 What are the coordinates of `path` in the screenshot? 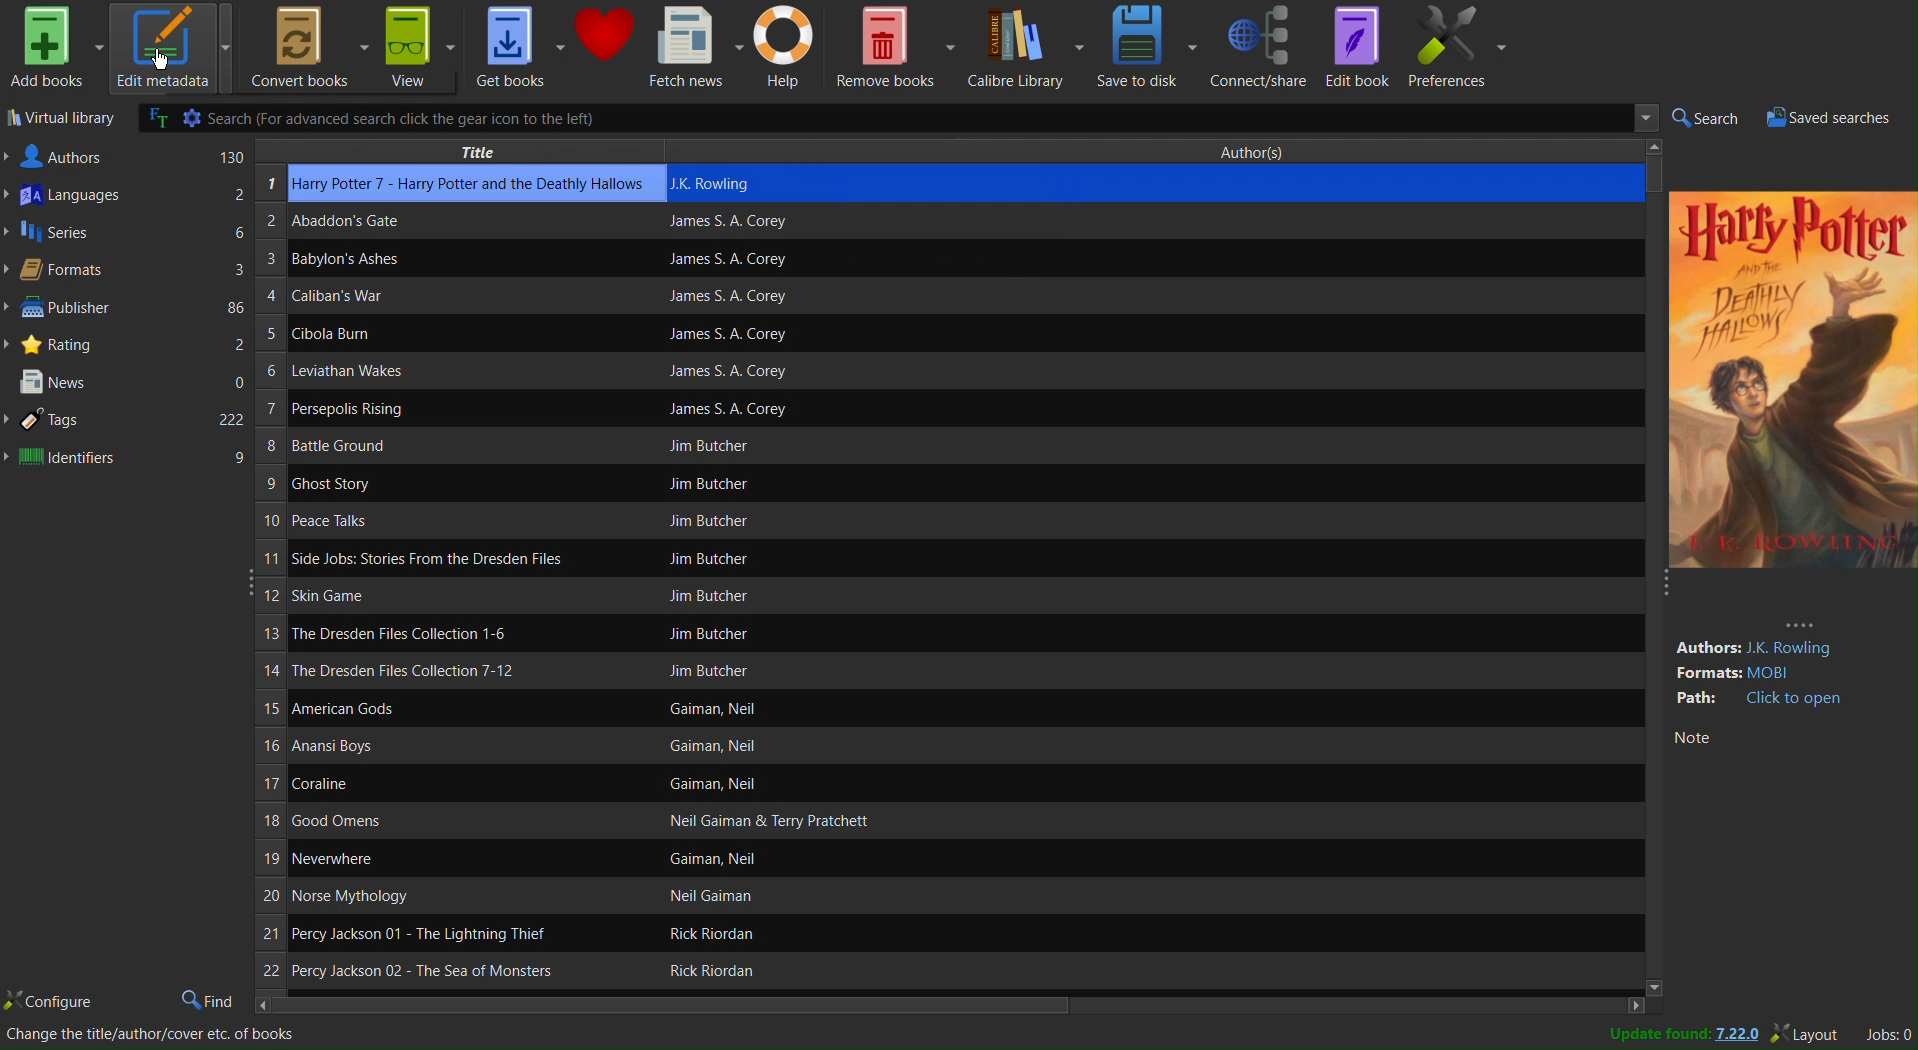 It's located at (1760, 701).